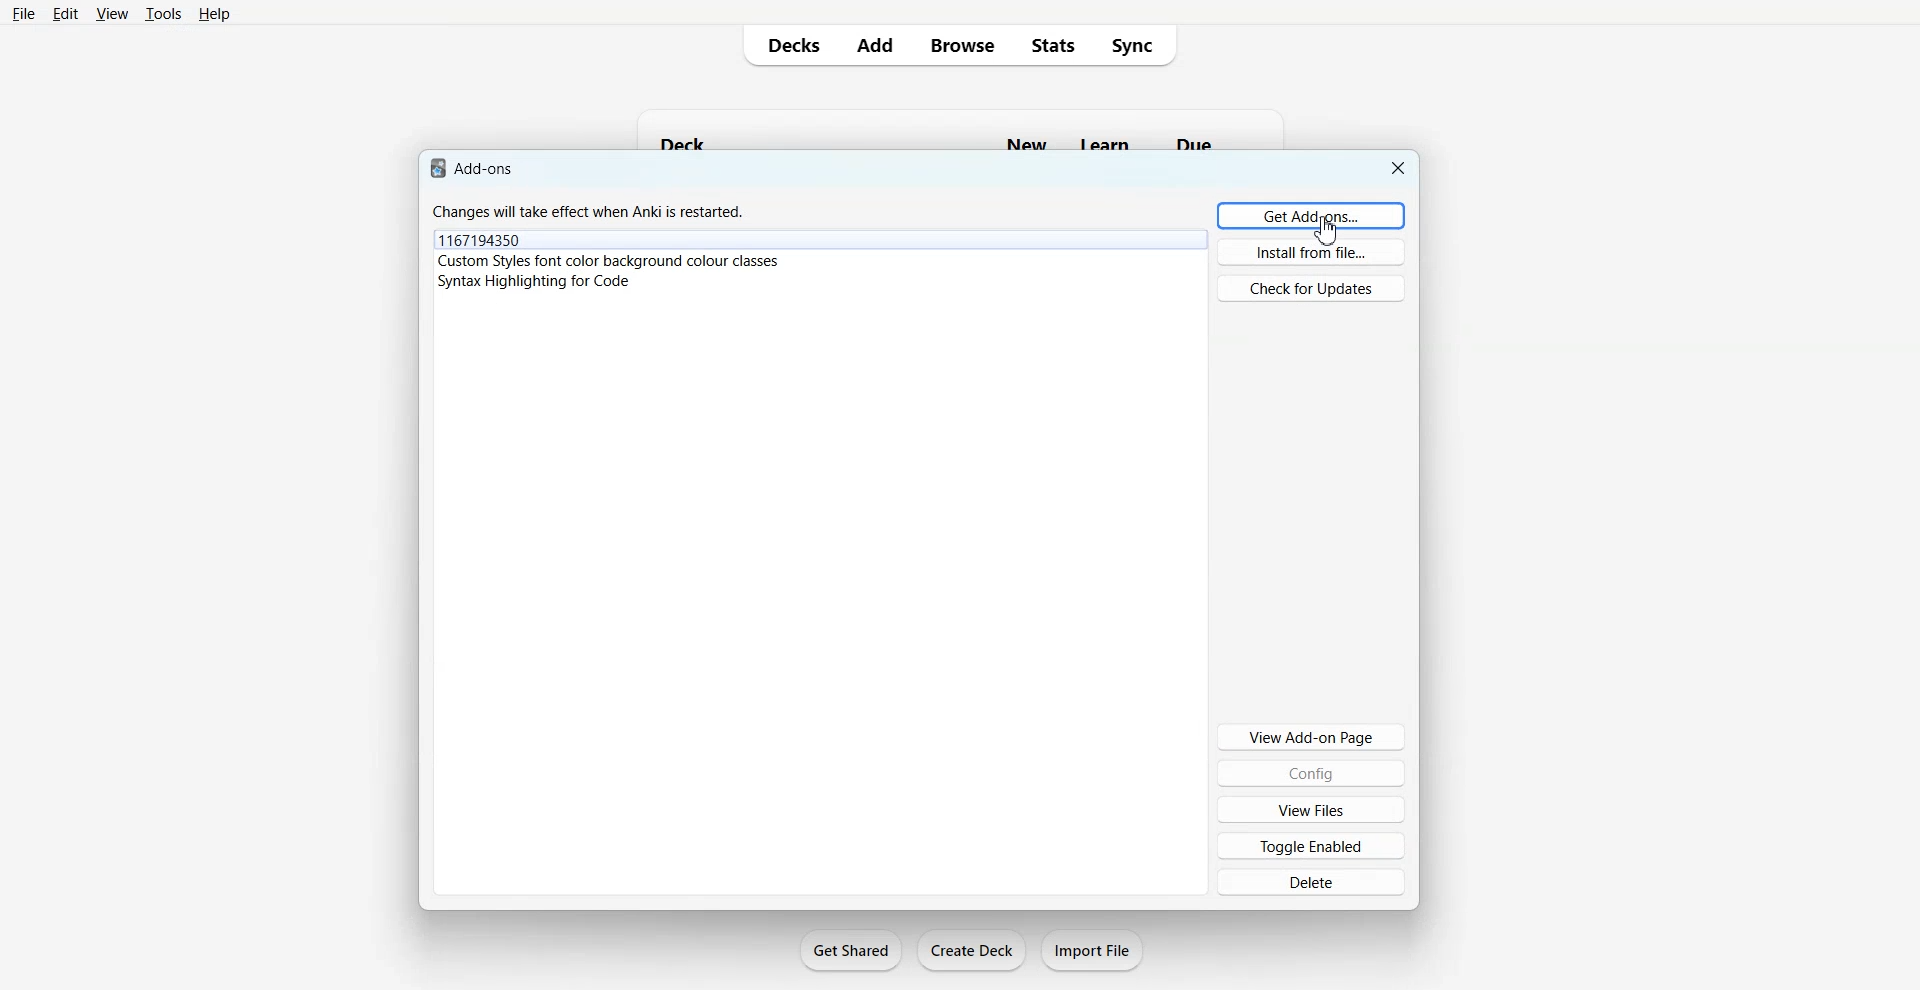  What do you see at coordinates (1311, 215) in the screenshot?
I see `Get Add ons` at bounding box center [1311, 215].